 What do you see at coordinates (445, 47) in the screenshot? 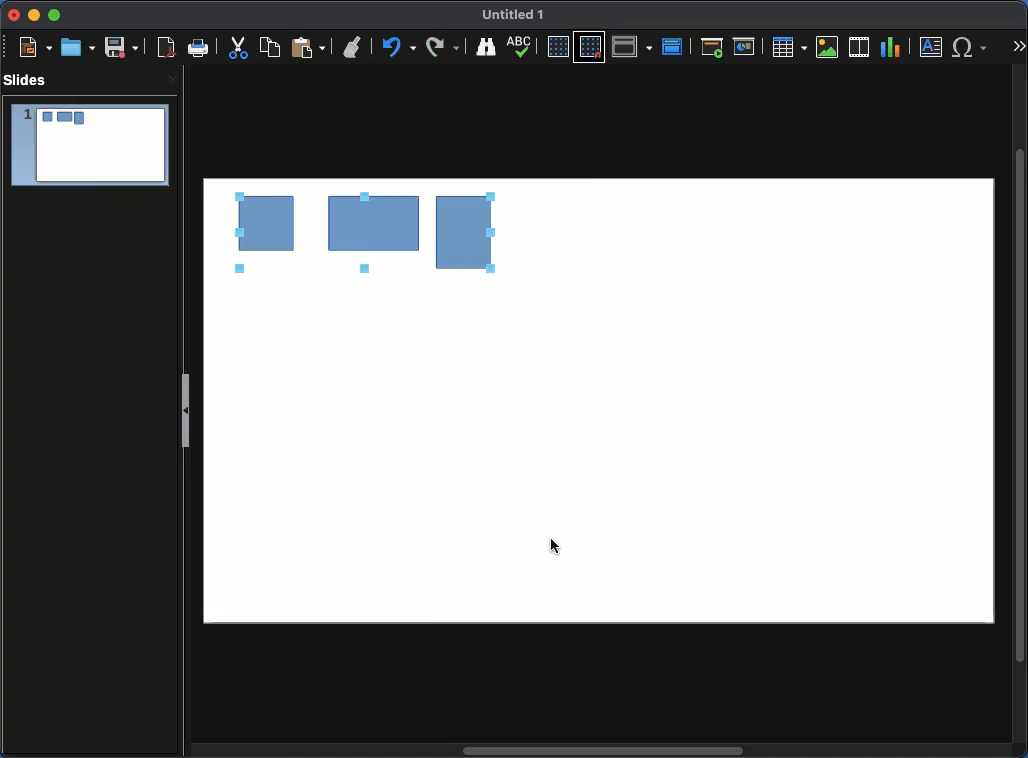
I see `Redo` at bounding box center [445, 47].